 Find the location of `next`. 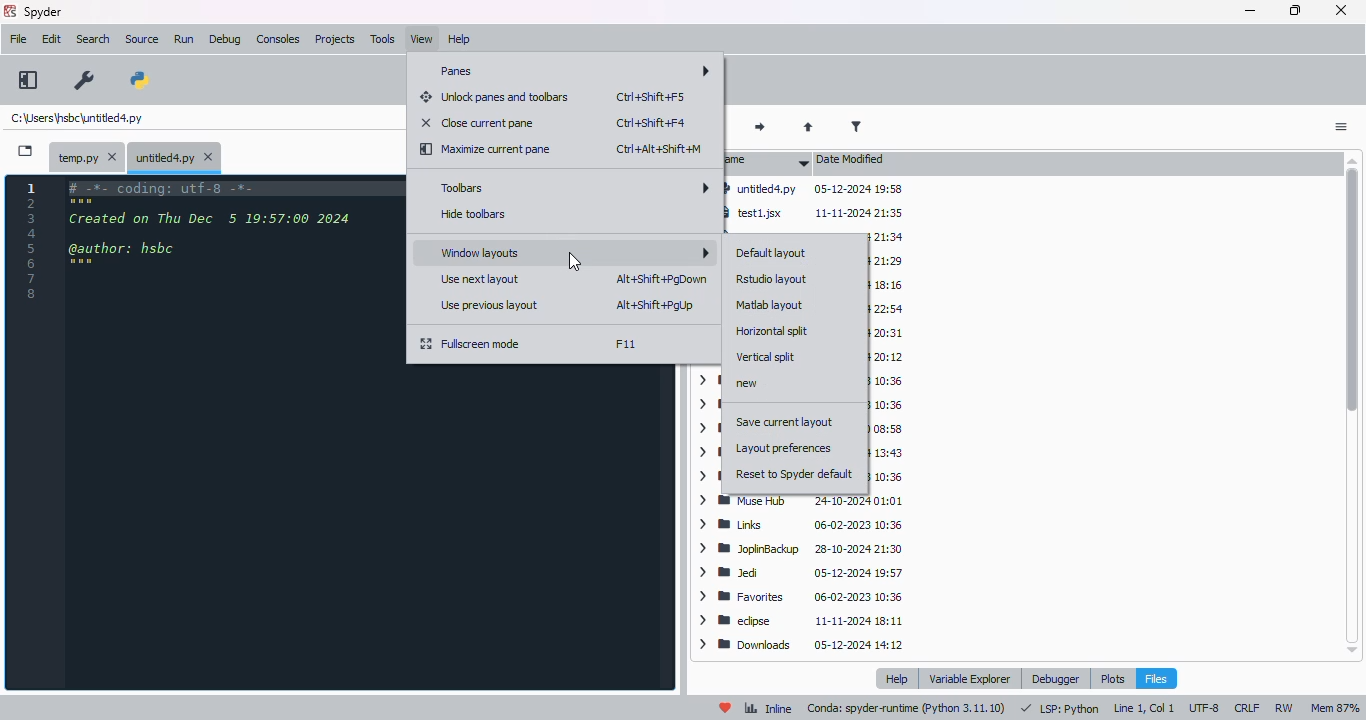

next is located at coordinates (762, 128).